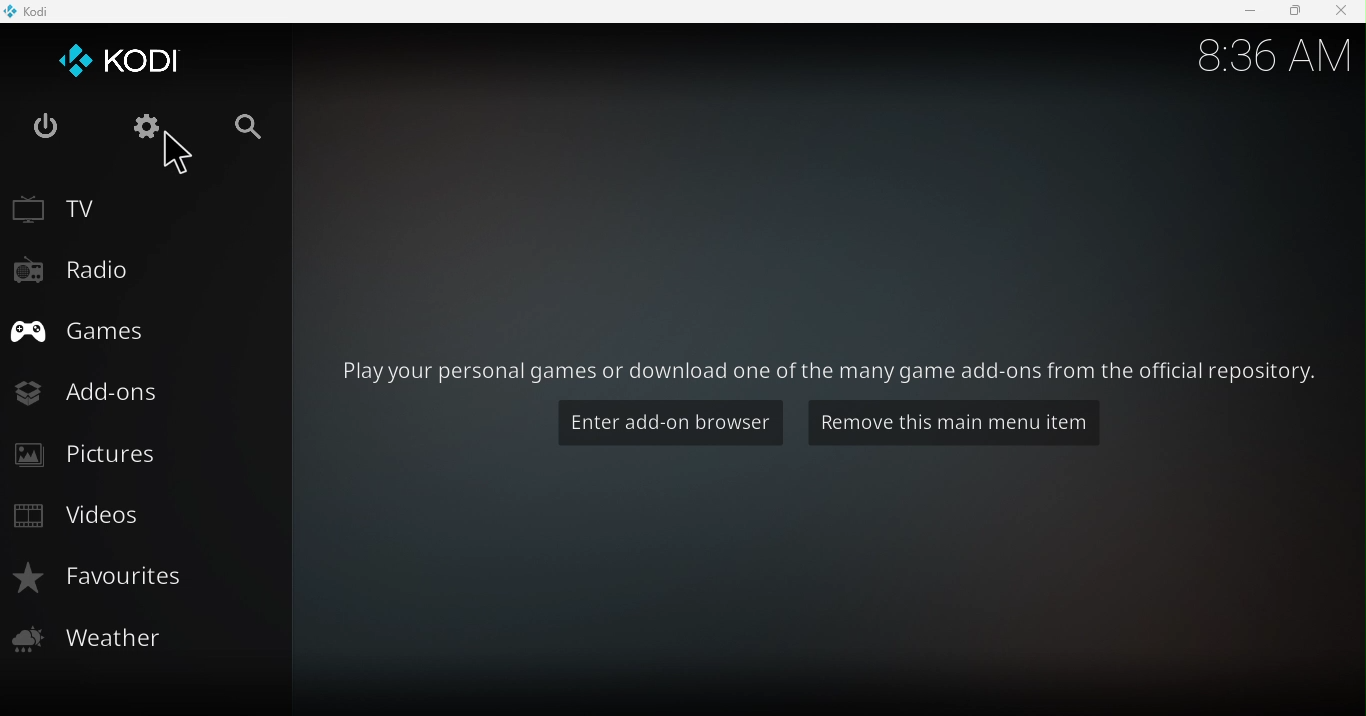  I want to click on TV, so click(137, 204).